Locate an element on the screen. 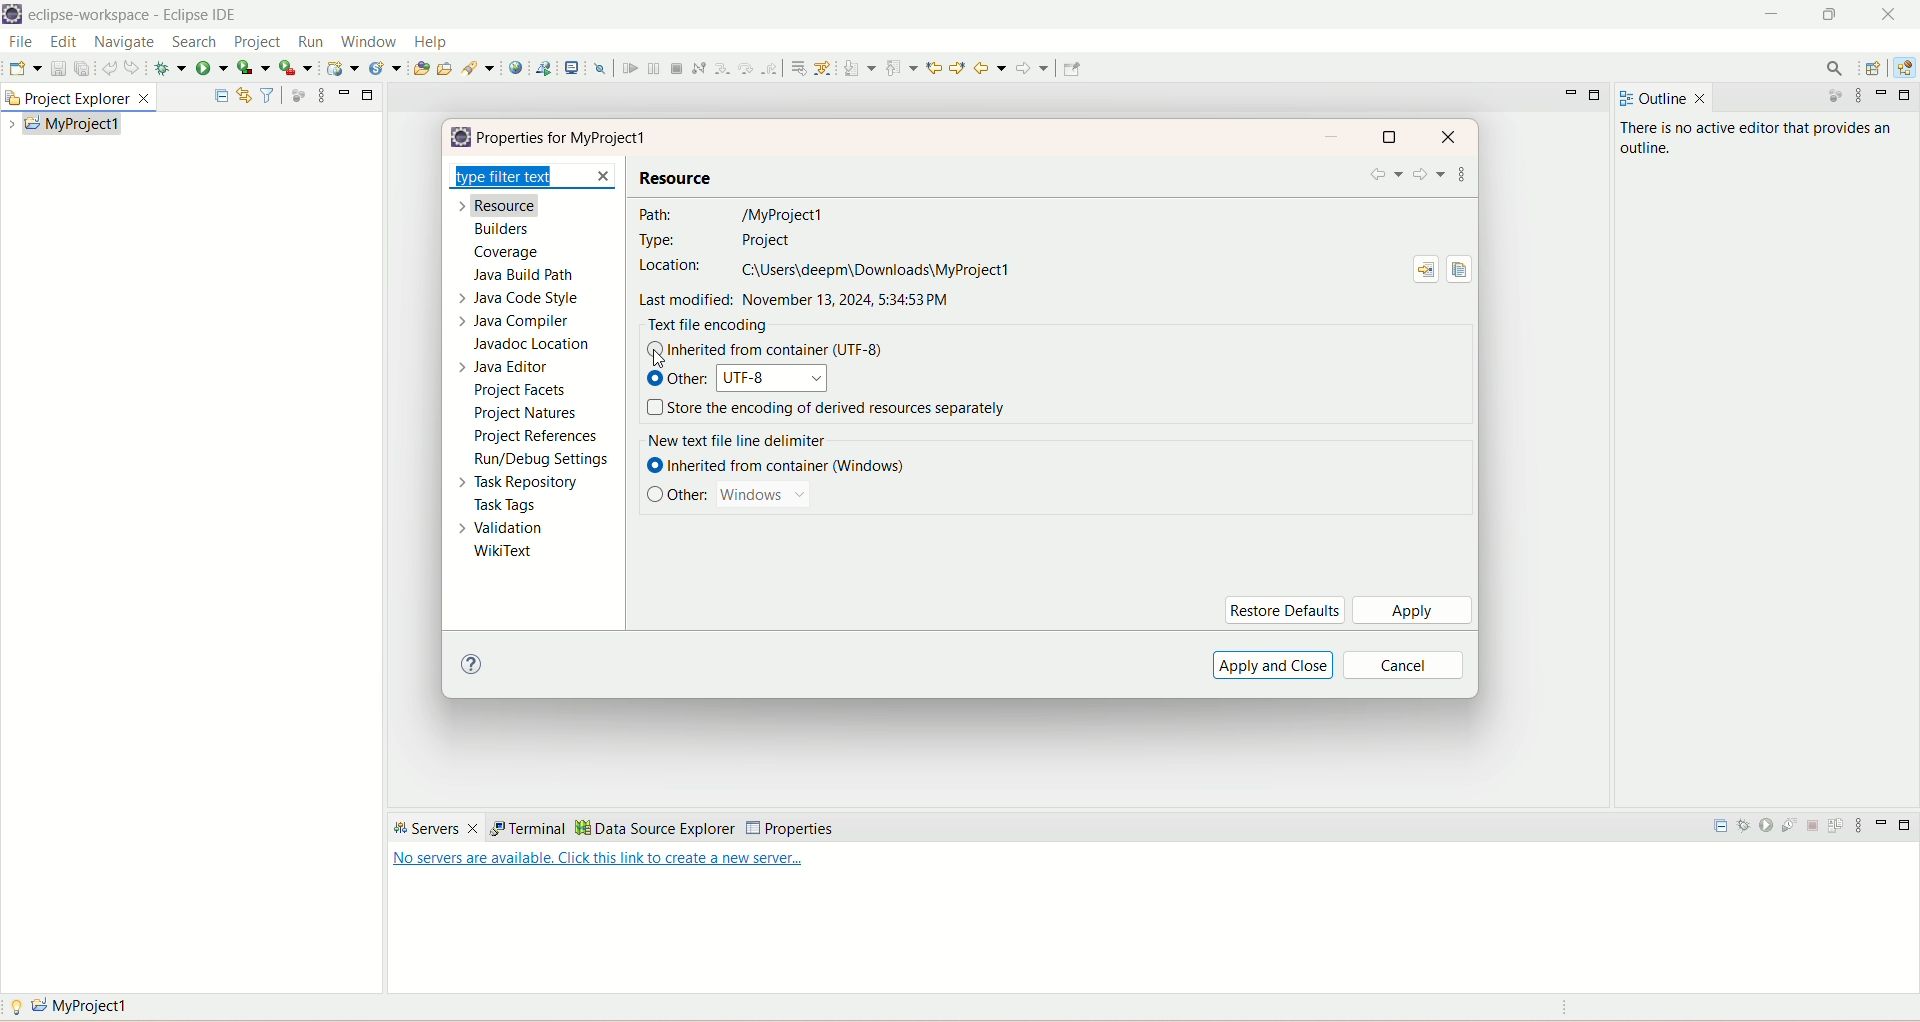  path is located at coordinates (734, 212).